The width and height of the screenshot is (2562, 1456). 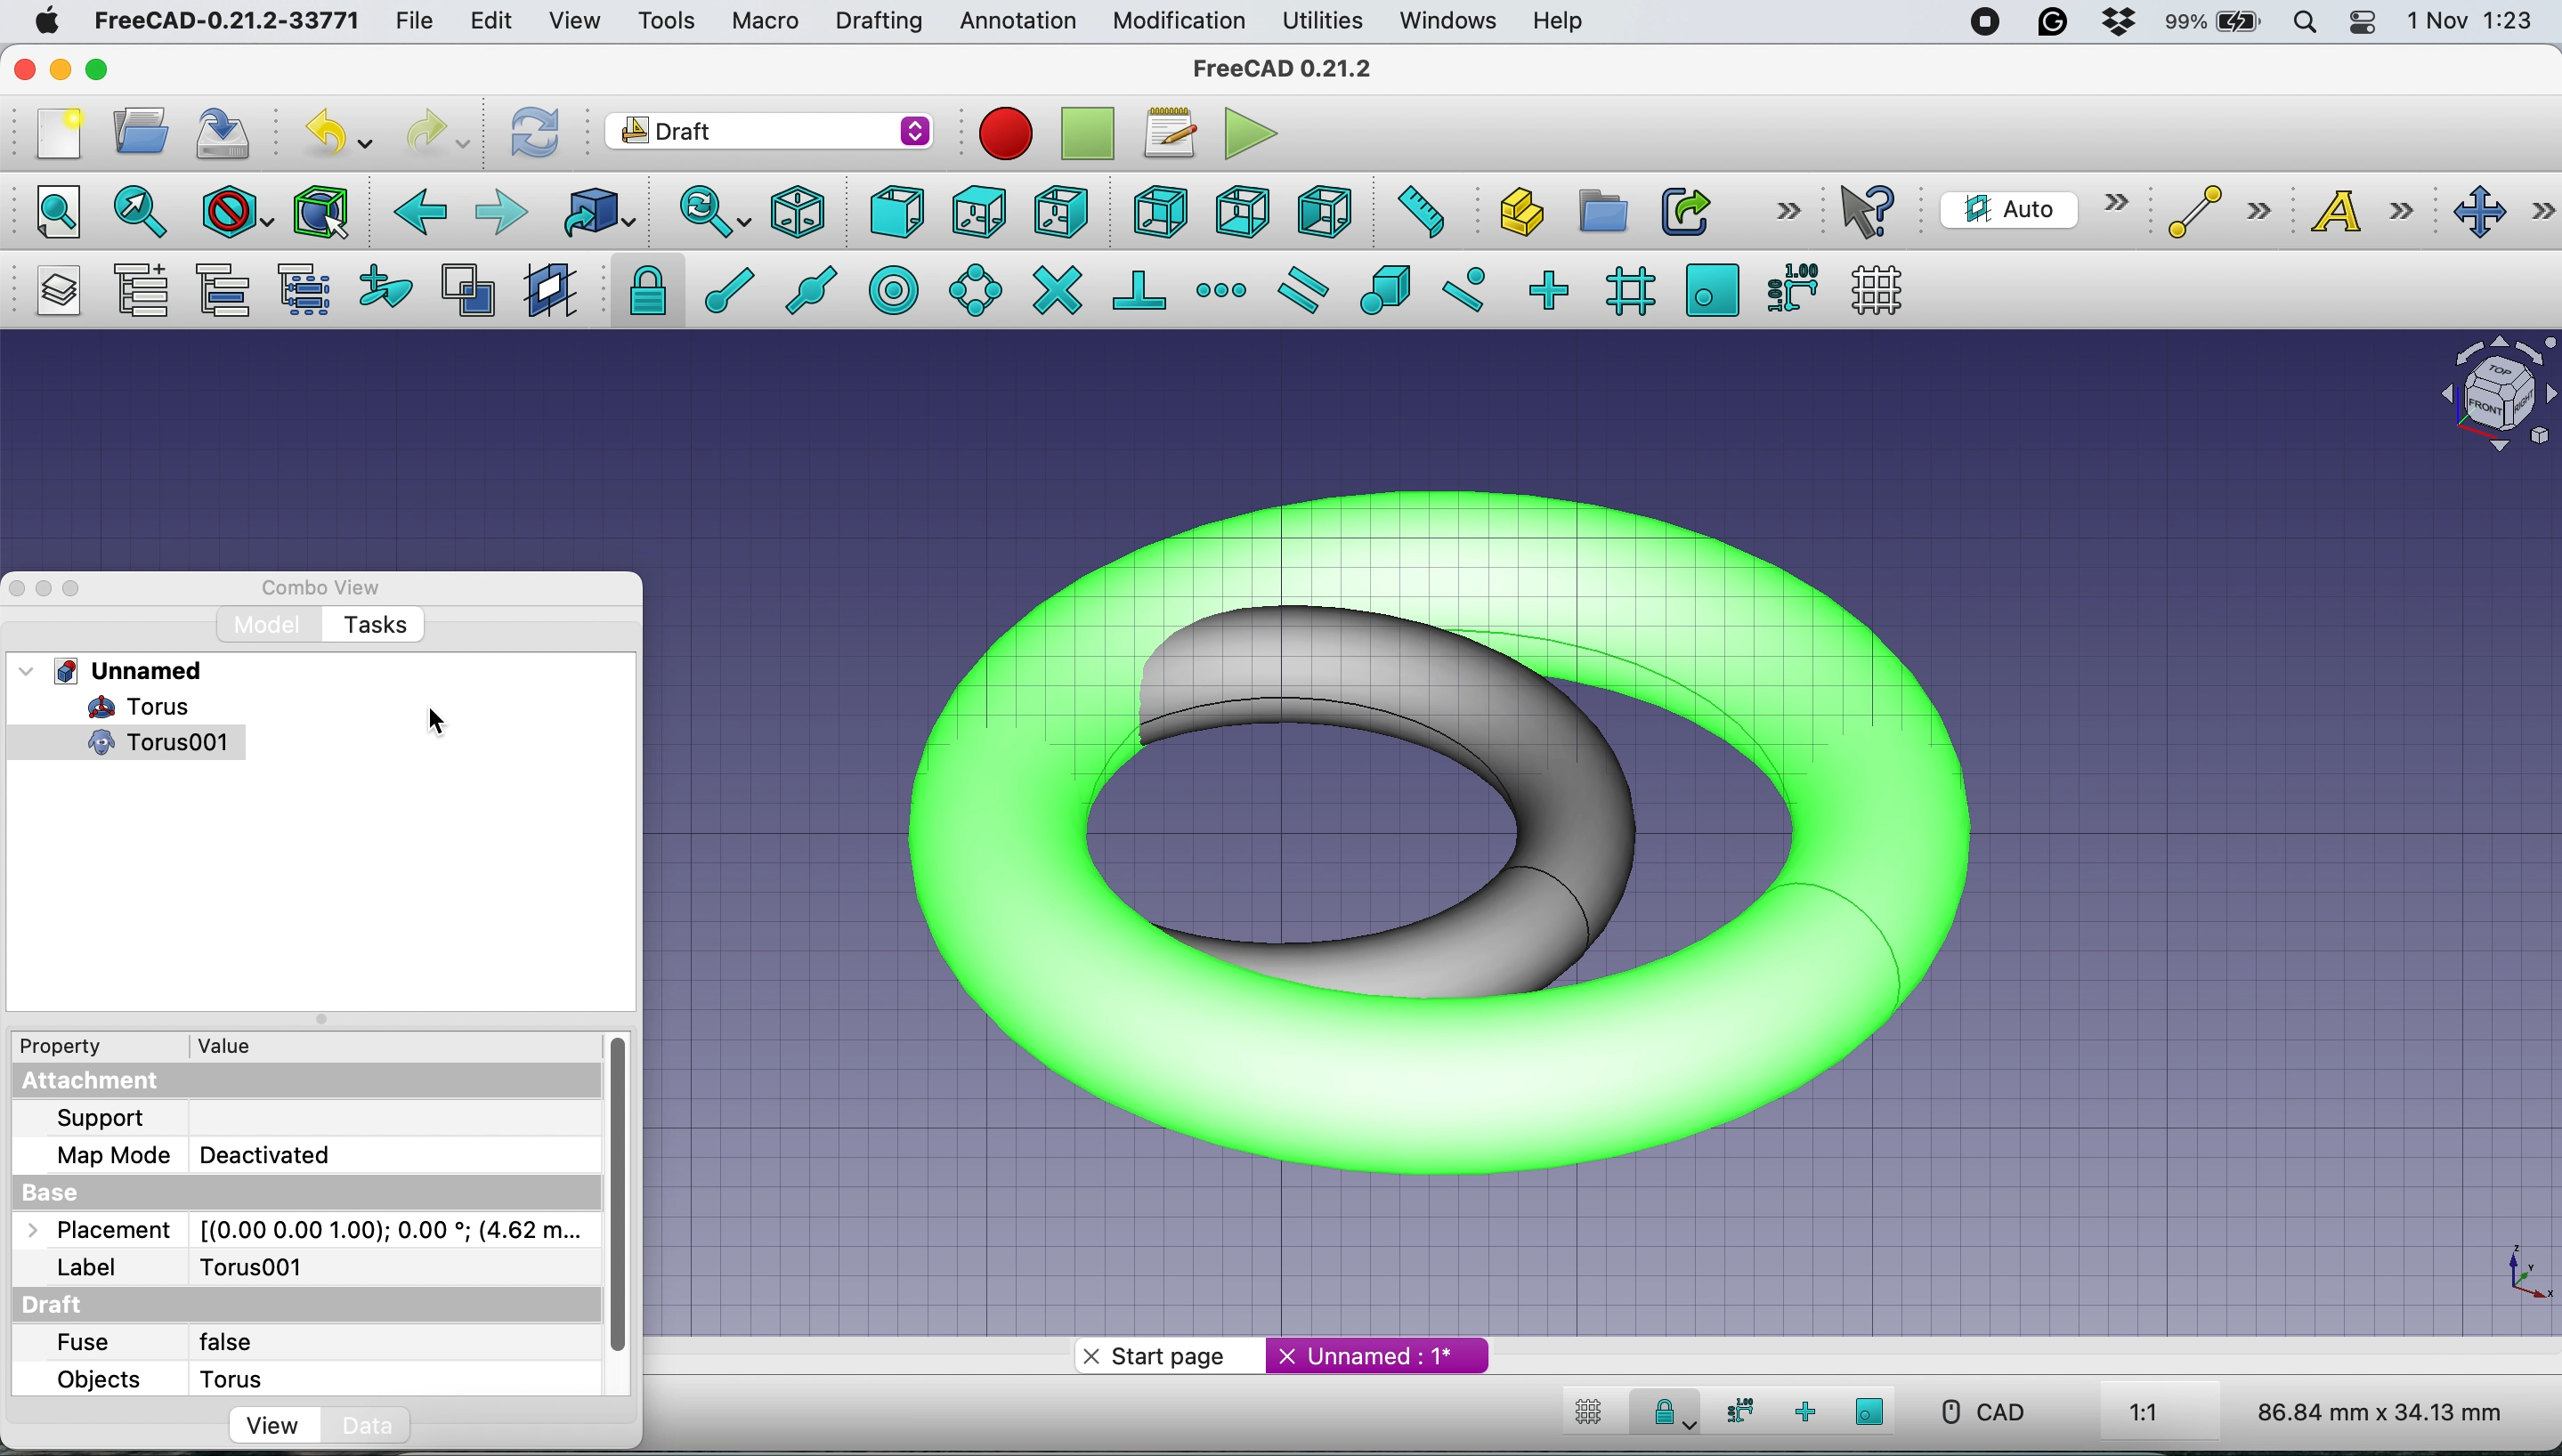 I want to click on Scale, so click(x=2523, y=1274).